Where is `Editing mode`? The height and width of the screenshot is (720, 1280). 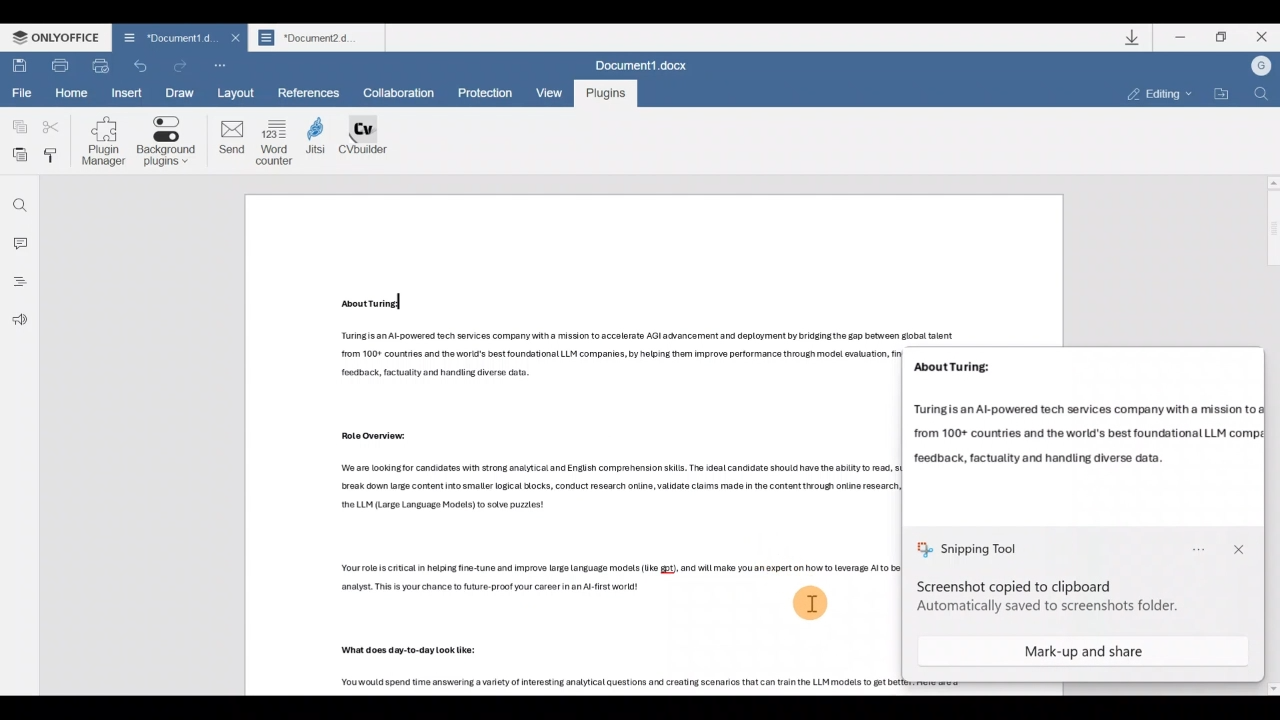
Editing mode is located at coordinates (1153, 94).